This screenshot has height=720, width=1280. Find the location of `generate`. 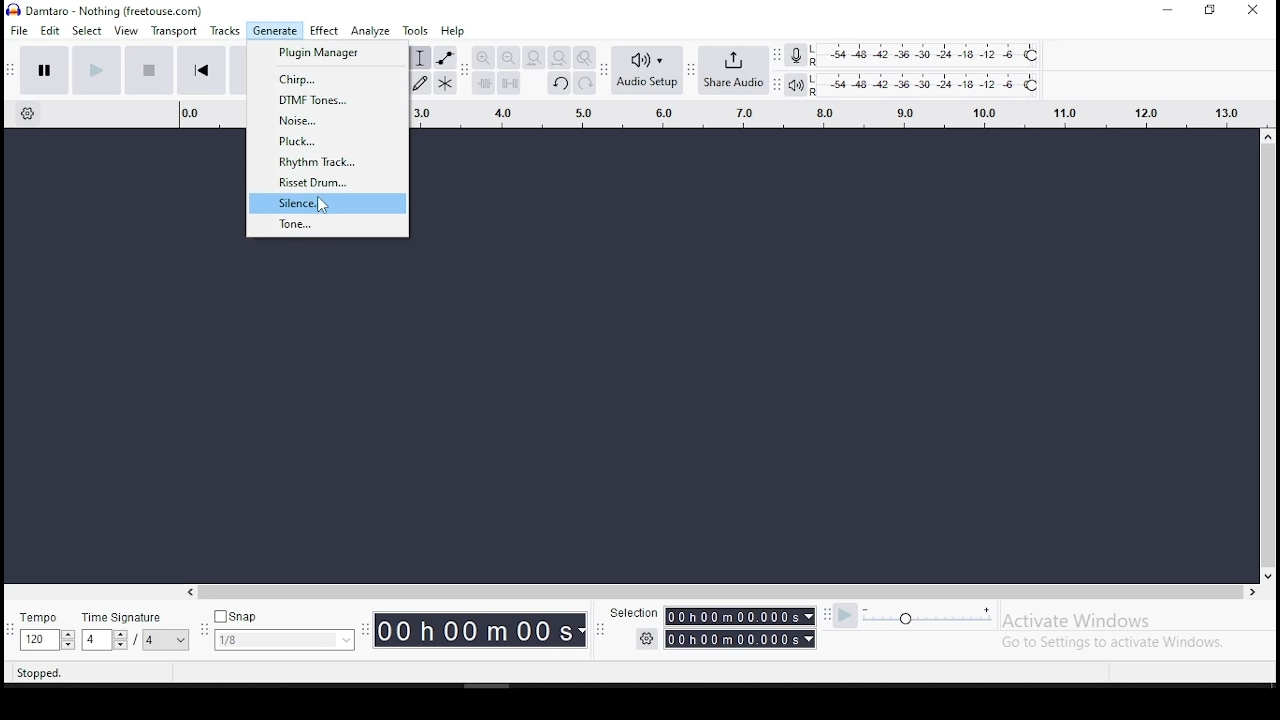

generate is located at coordinates (274, 31).